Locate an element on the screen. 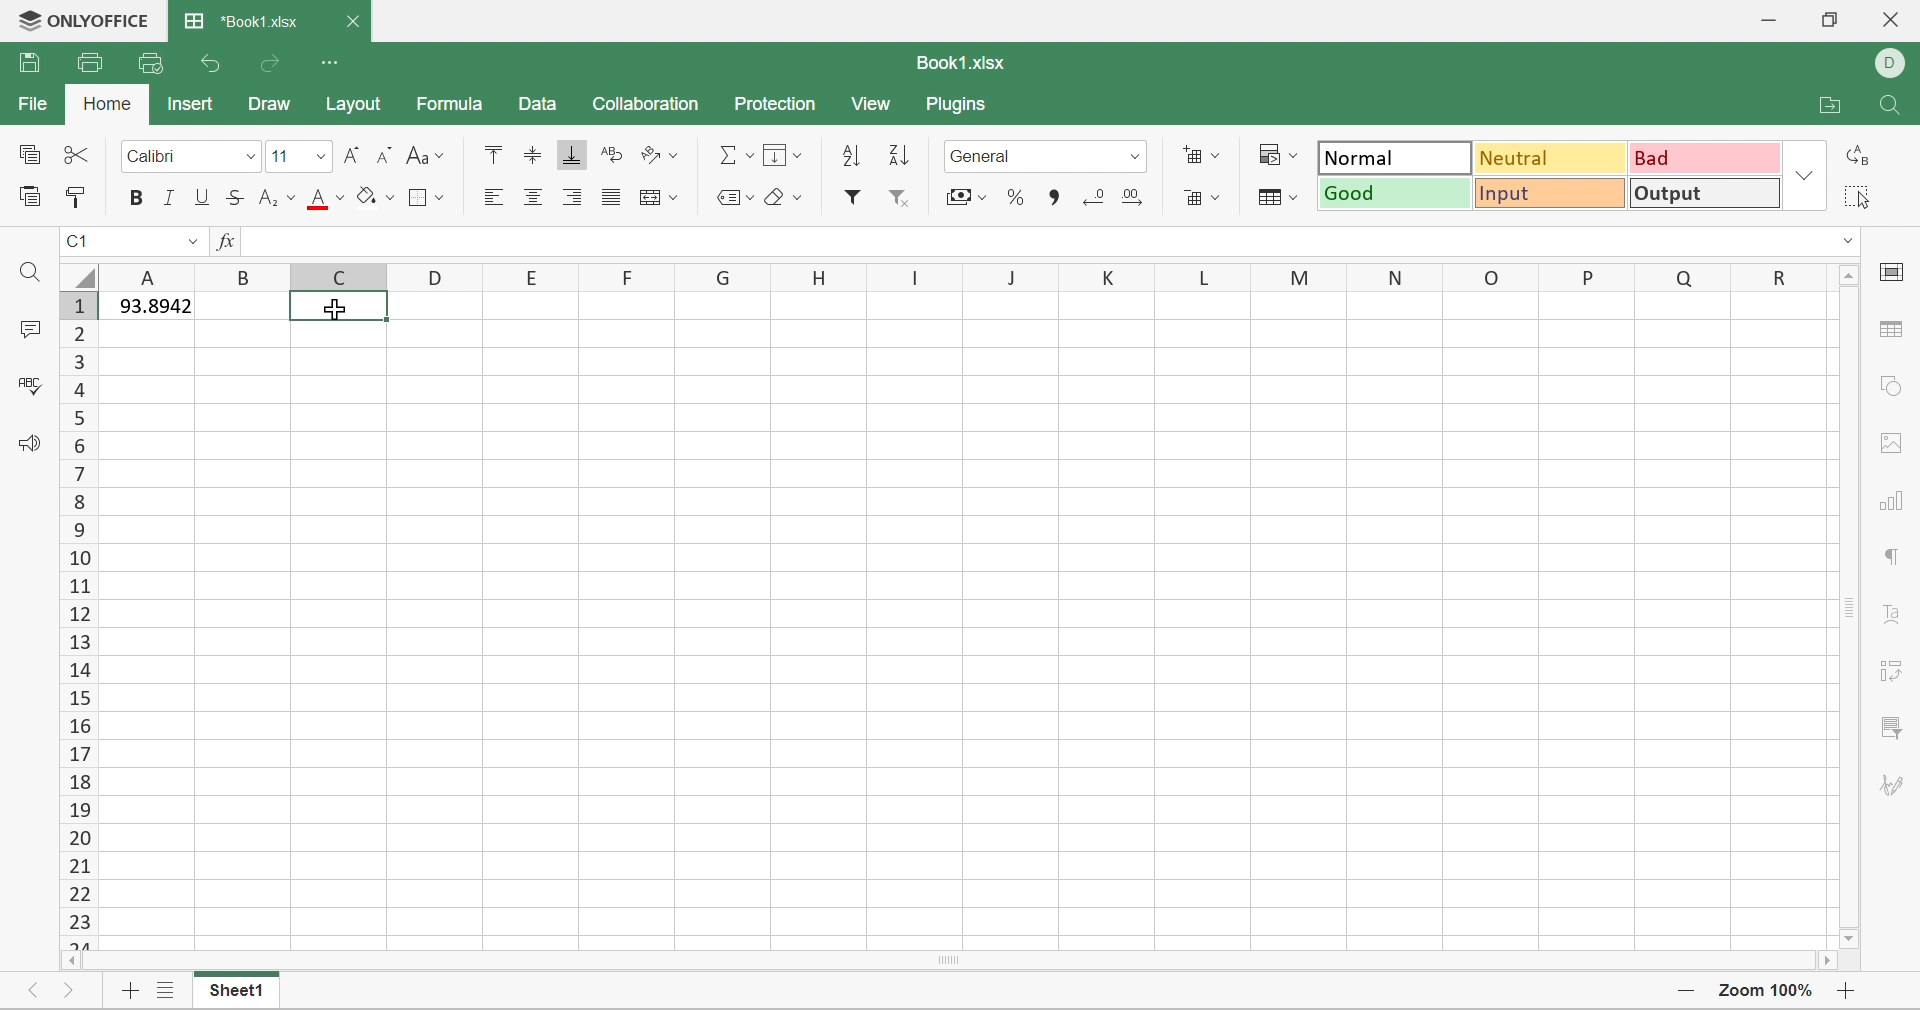 This screenshot has width=1920, height=1010. Zoom out is located at coordinates (1680, 988).